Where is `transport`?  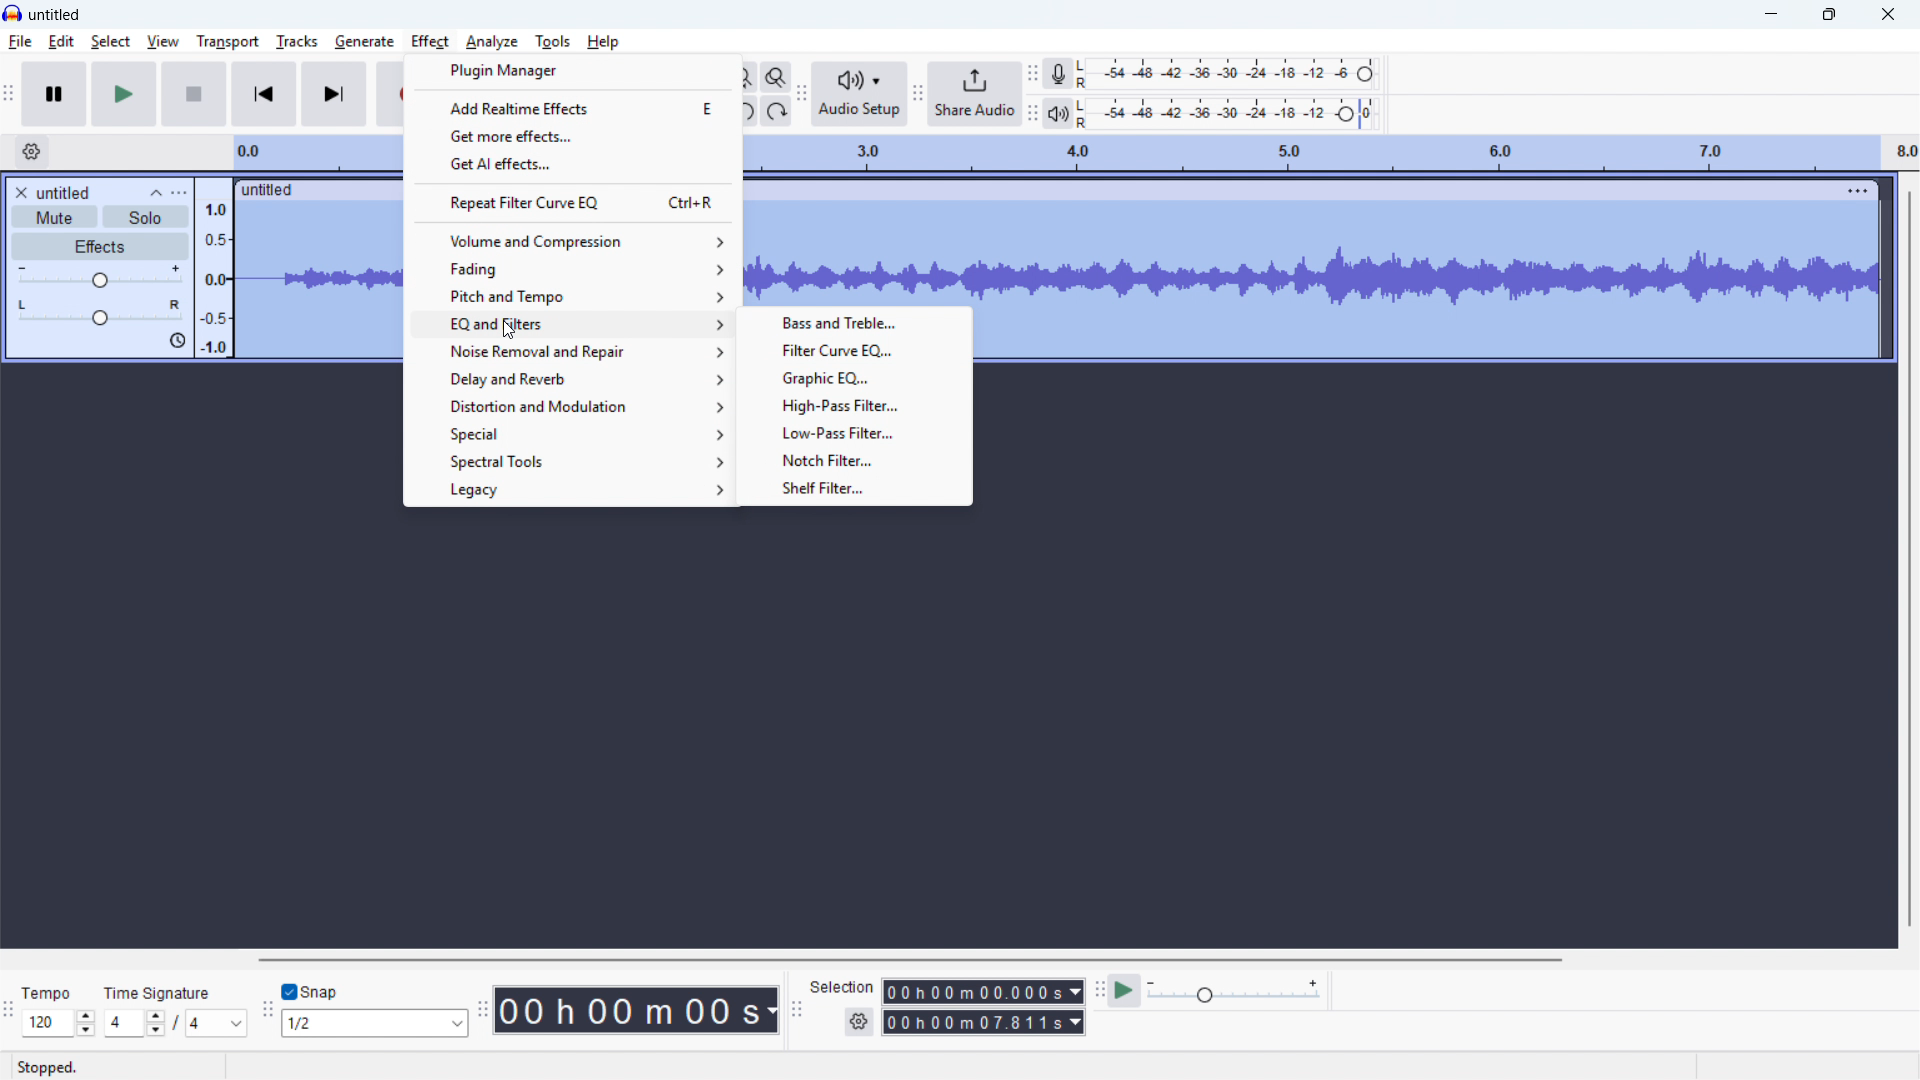 transport is located at coordinates (226, 42).